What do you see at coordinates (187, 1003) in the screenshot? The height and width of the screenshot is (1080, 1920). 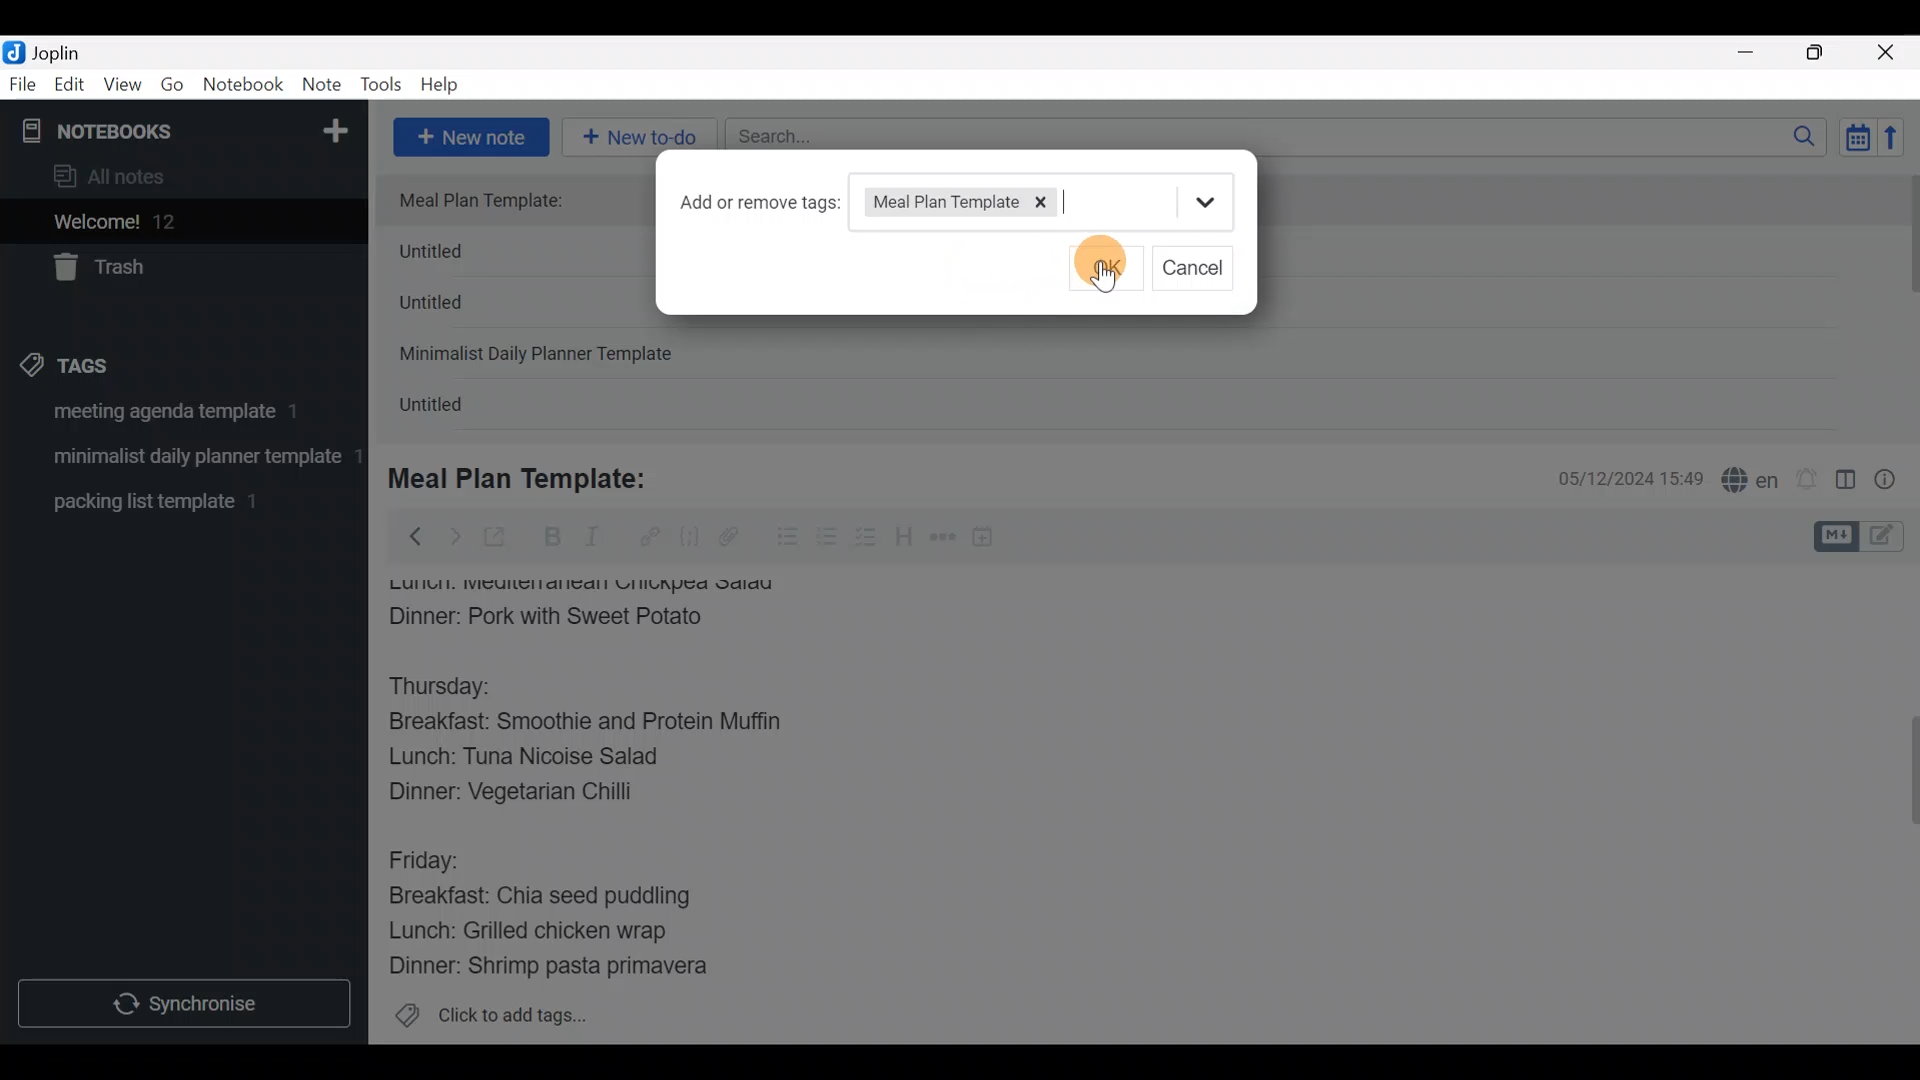 I see `Synchronize` at bounding box center [187, 1003].